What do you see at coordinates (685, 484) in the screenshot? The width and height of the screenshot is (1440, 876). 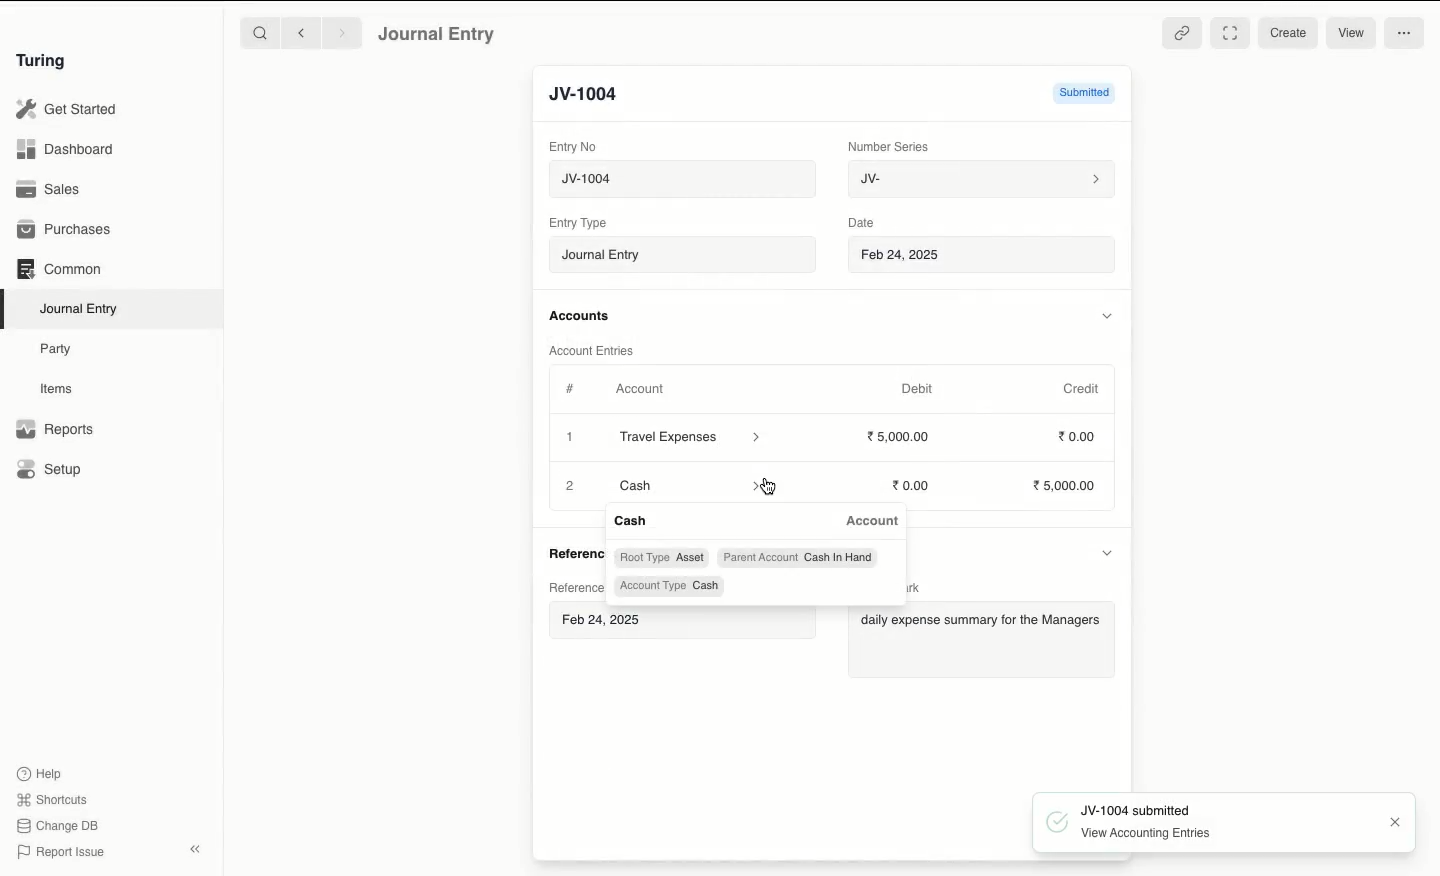 I see `Cash` at bounding box center [685, 484].